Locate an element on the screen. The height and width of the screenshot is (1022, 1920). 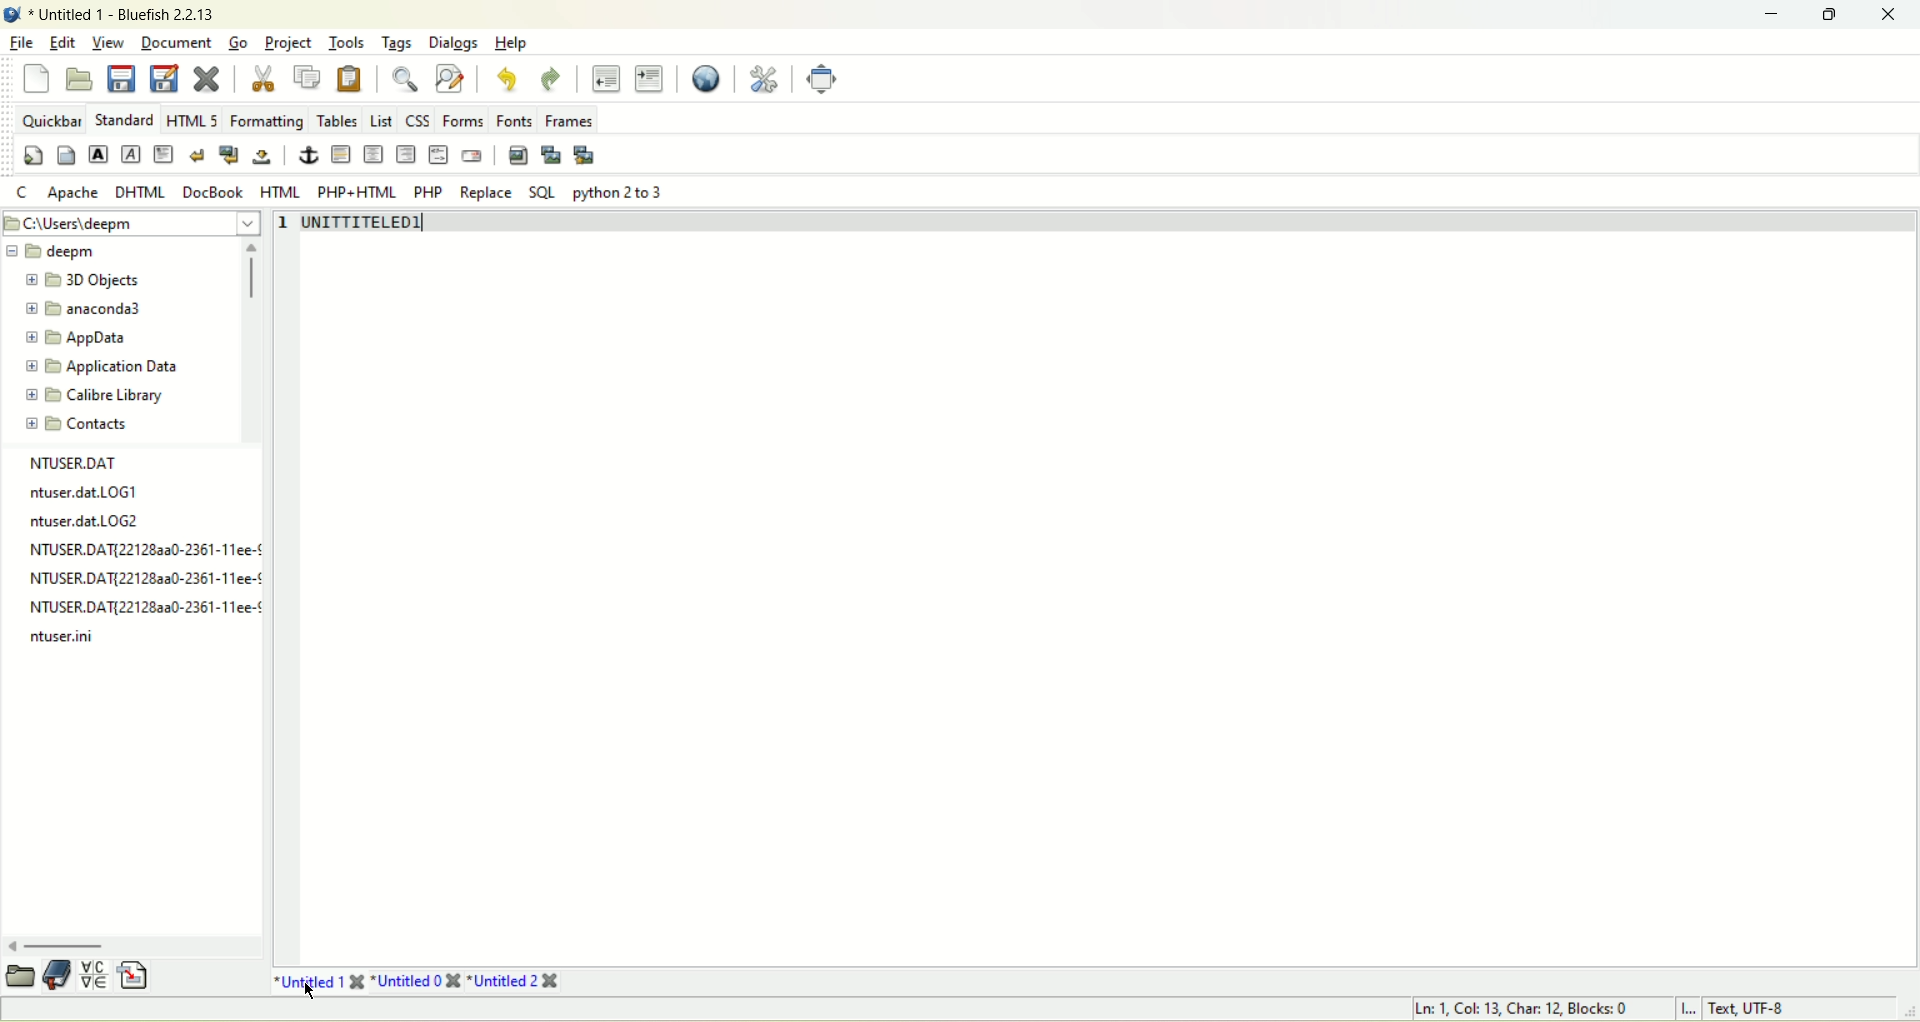
CSS is located at coordinates (420, 118).